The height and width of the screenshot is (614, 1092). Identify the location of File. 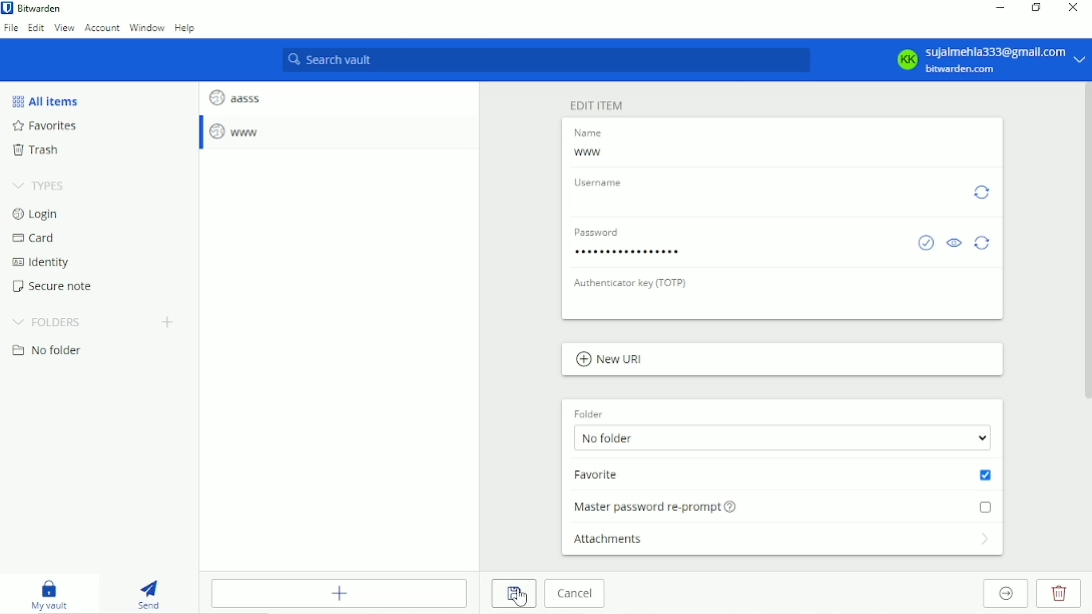
(11, 28).